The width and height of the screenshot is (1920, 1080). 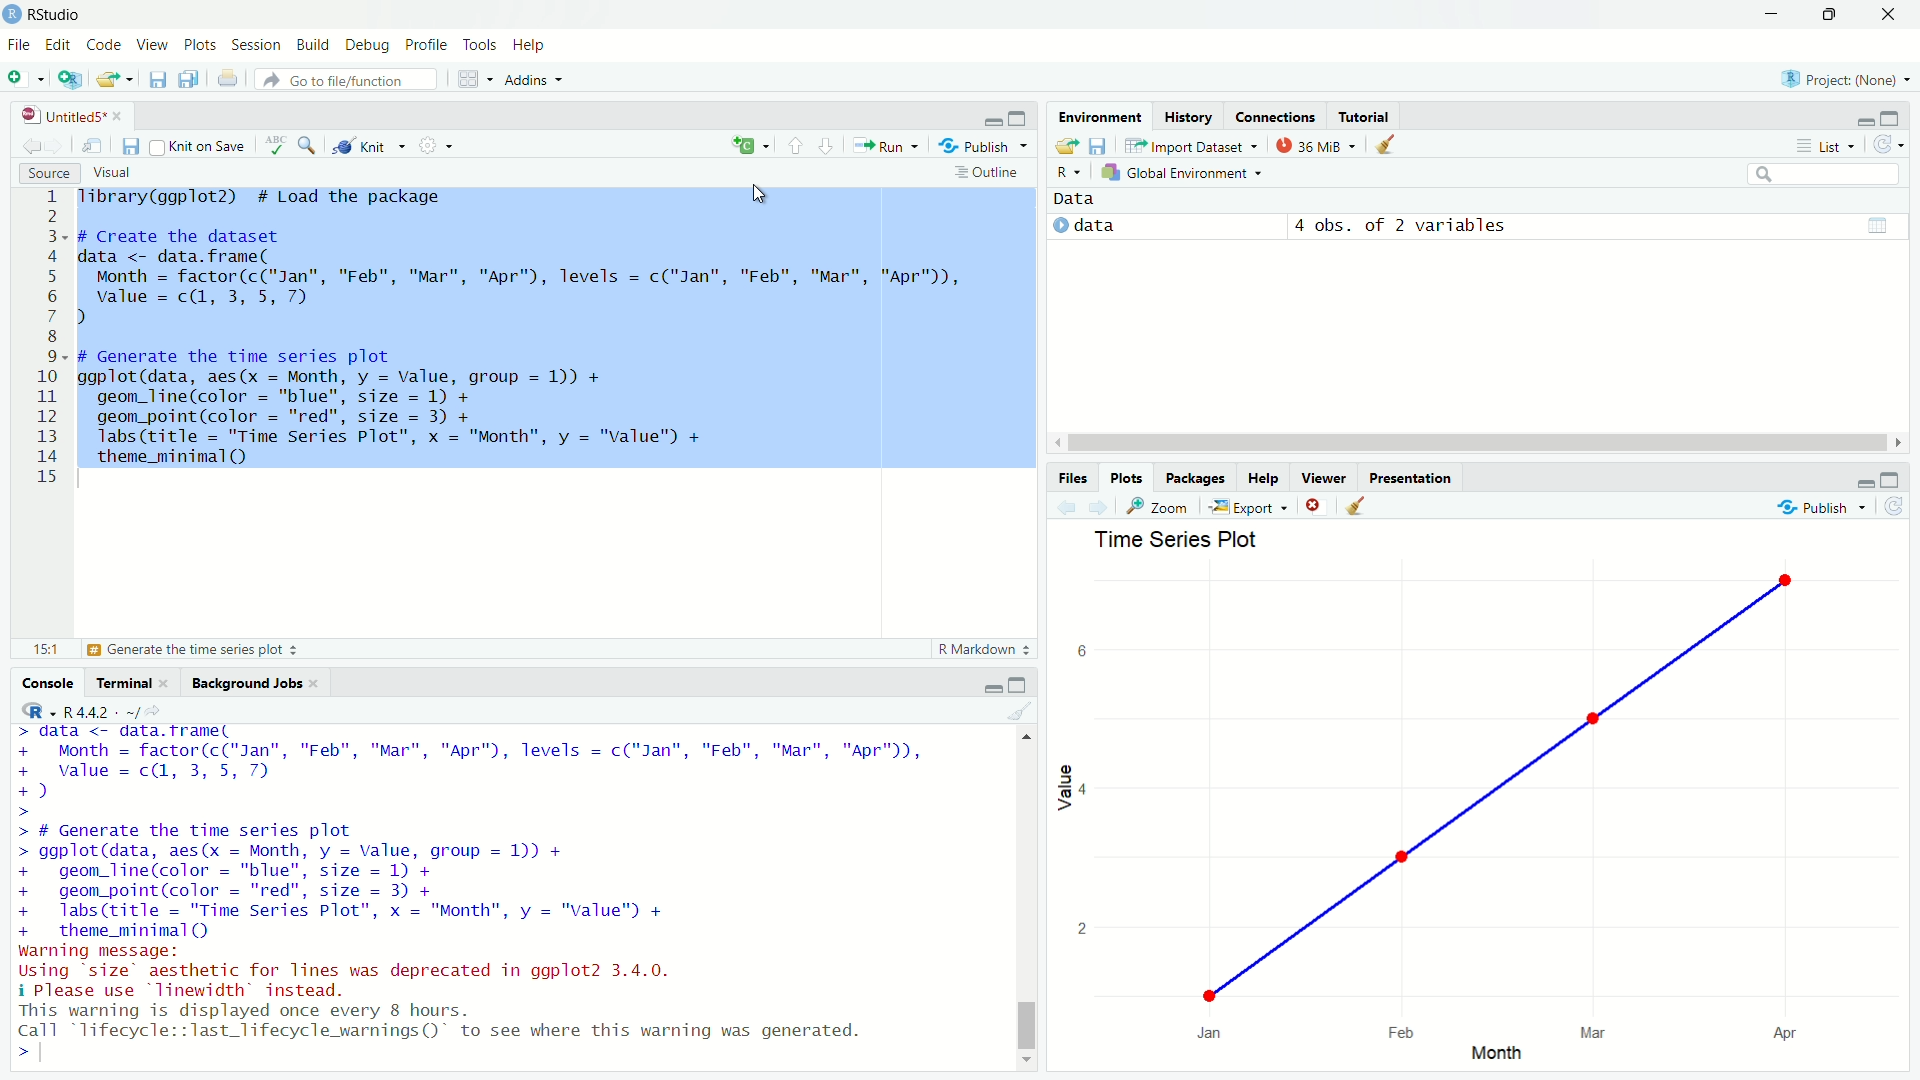 What do you see at coordinates (1896, 441) in the screenshot?
I see `move right` at bounding box center [1896, 441].